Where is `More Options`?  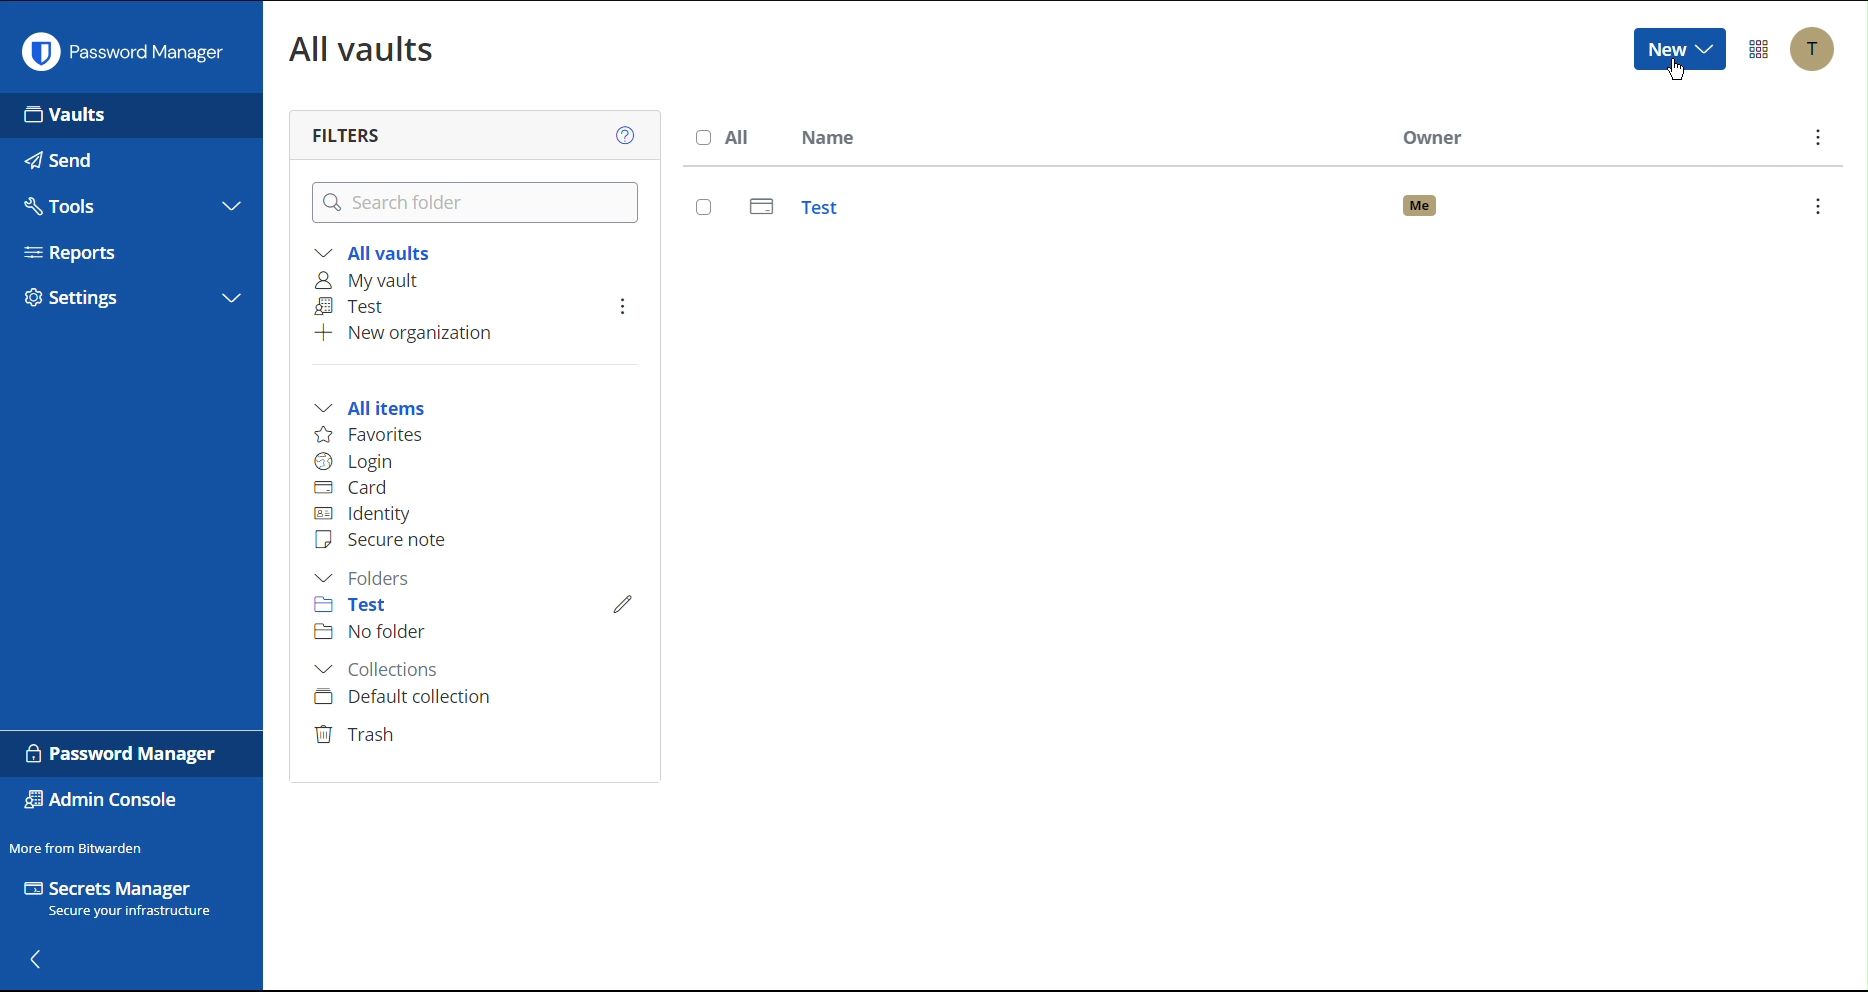
More Options is located at coordinates (1759, 49).